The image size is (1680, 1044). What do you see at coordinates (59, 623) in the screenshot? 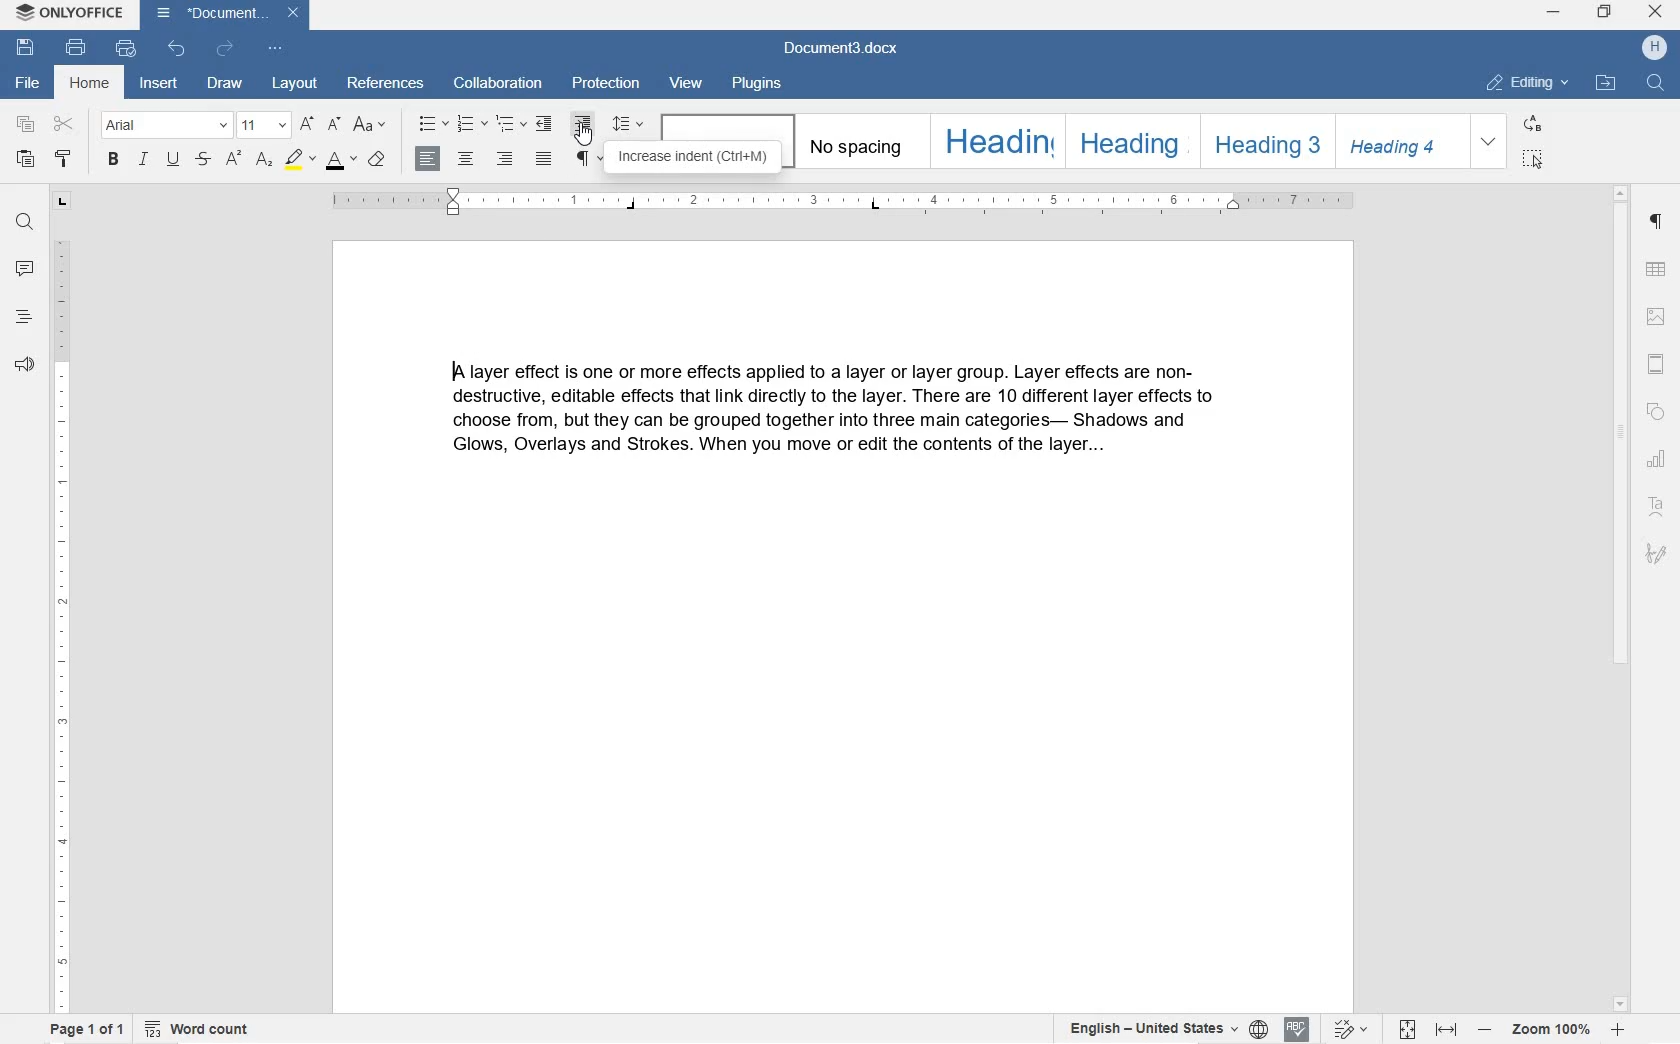
I see `RULER` at bounding box center [59, 623].